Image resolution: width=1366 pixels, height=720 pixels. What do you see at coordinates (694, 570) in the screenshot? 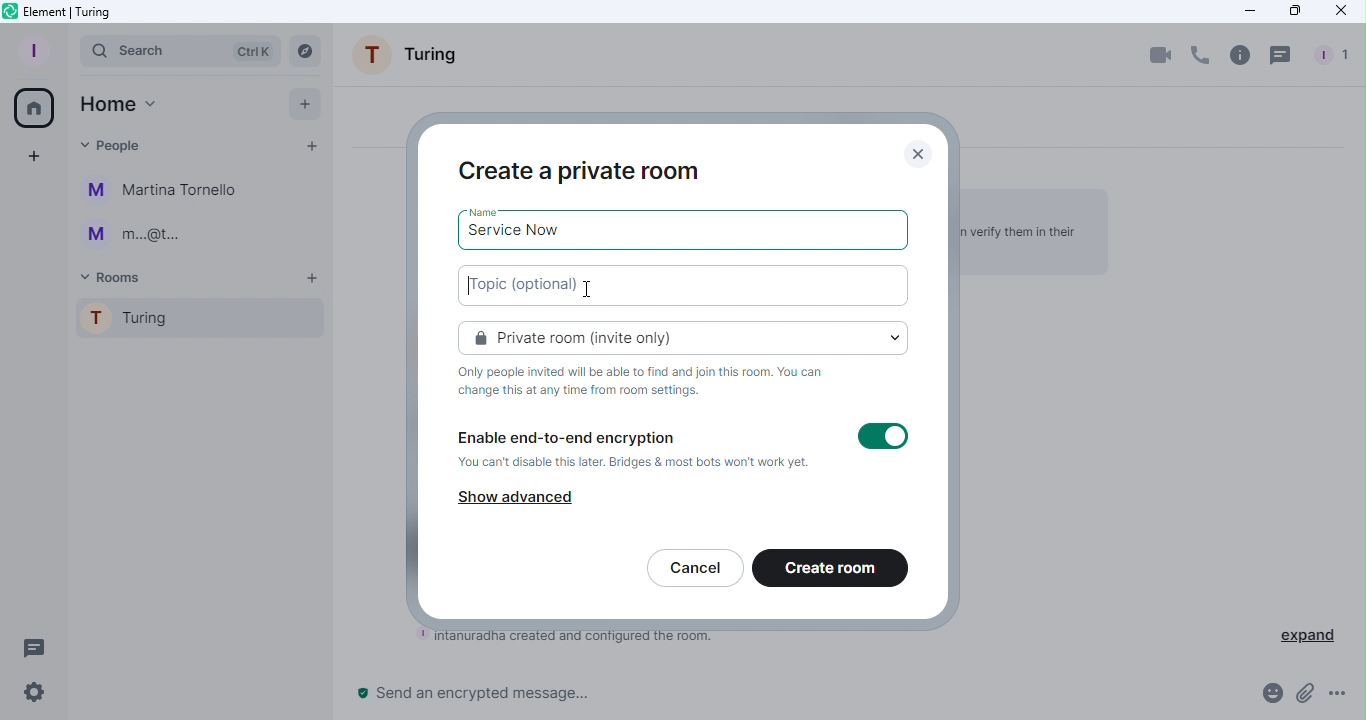
I see `Cancel` at bounding box center [694, 570].